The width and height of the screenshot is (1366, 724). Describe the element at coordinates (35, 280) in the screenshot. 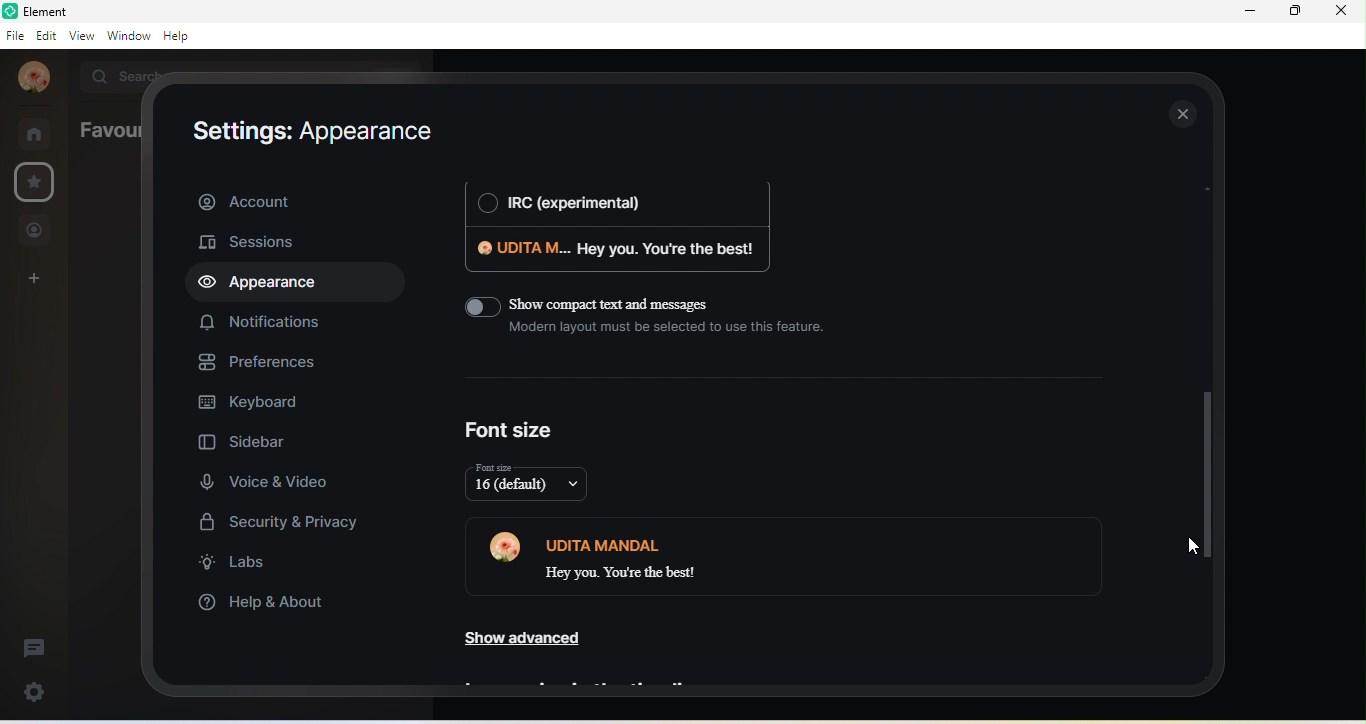

I see `create a space` at that location.